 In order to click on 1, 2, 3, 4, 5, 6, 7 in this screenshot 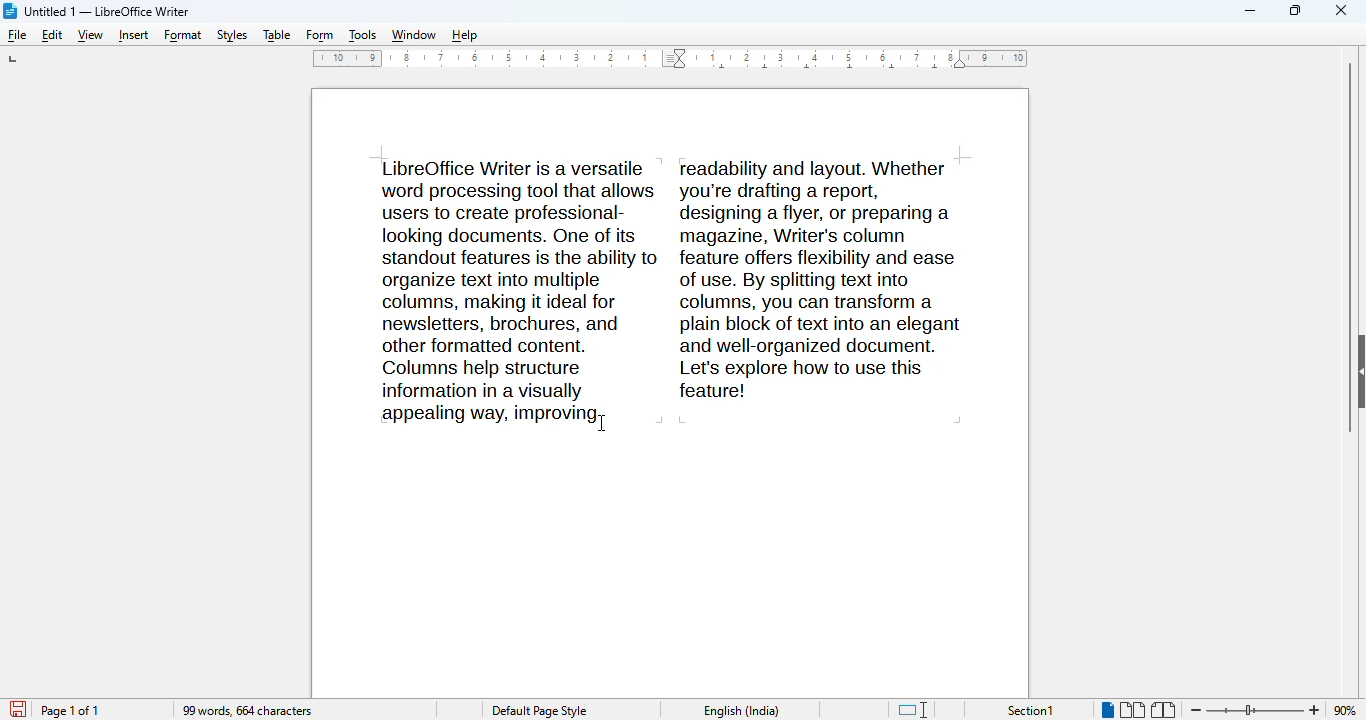, I will do `click(817, 54)`.